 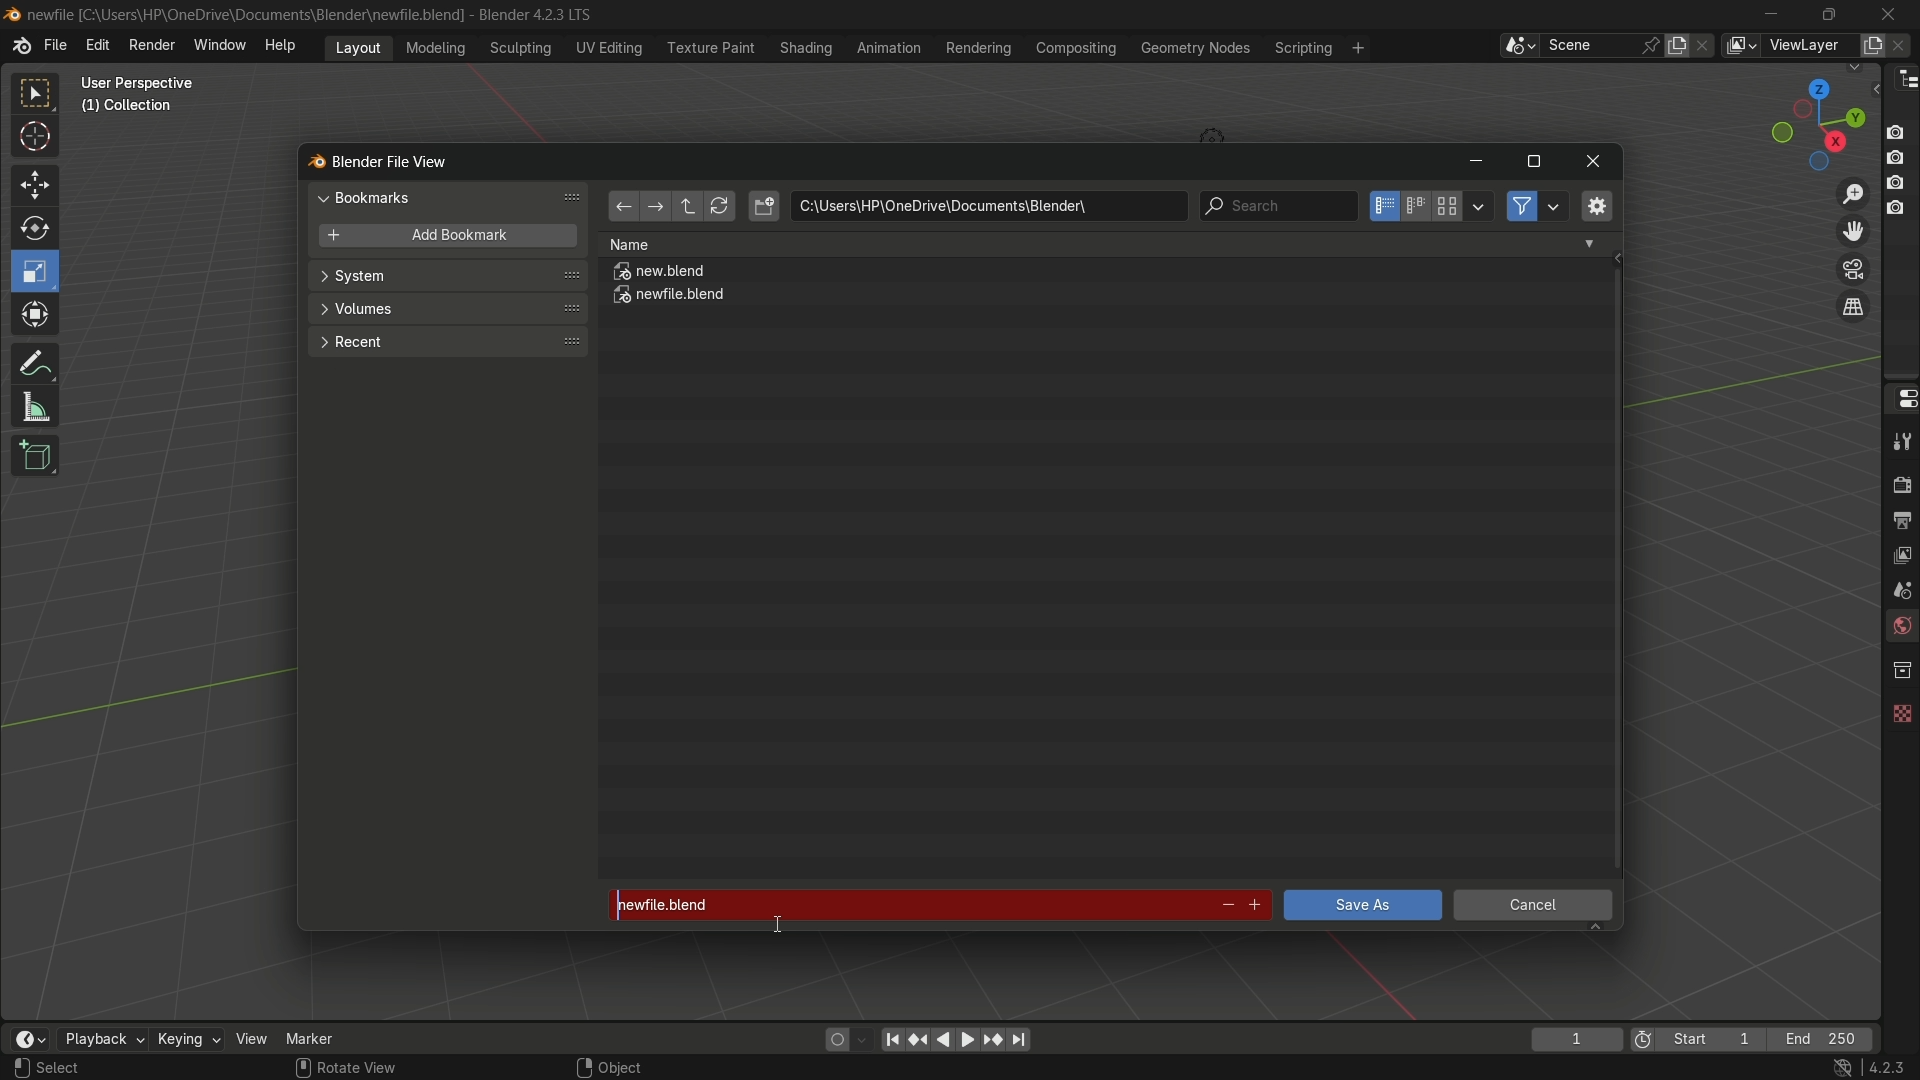 What do you see at coordinates (1078, 47) in the screenshot?
I see `compositing menu` at bounding box center [1078, 47].